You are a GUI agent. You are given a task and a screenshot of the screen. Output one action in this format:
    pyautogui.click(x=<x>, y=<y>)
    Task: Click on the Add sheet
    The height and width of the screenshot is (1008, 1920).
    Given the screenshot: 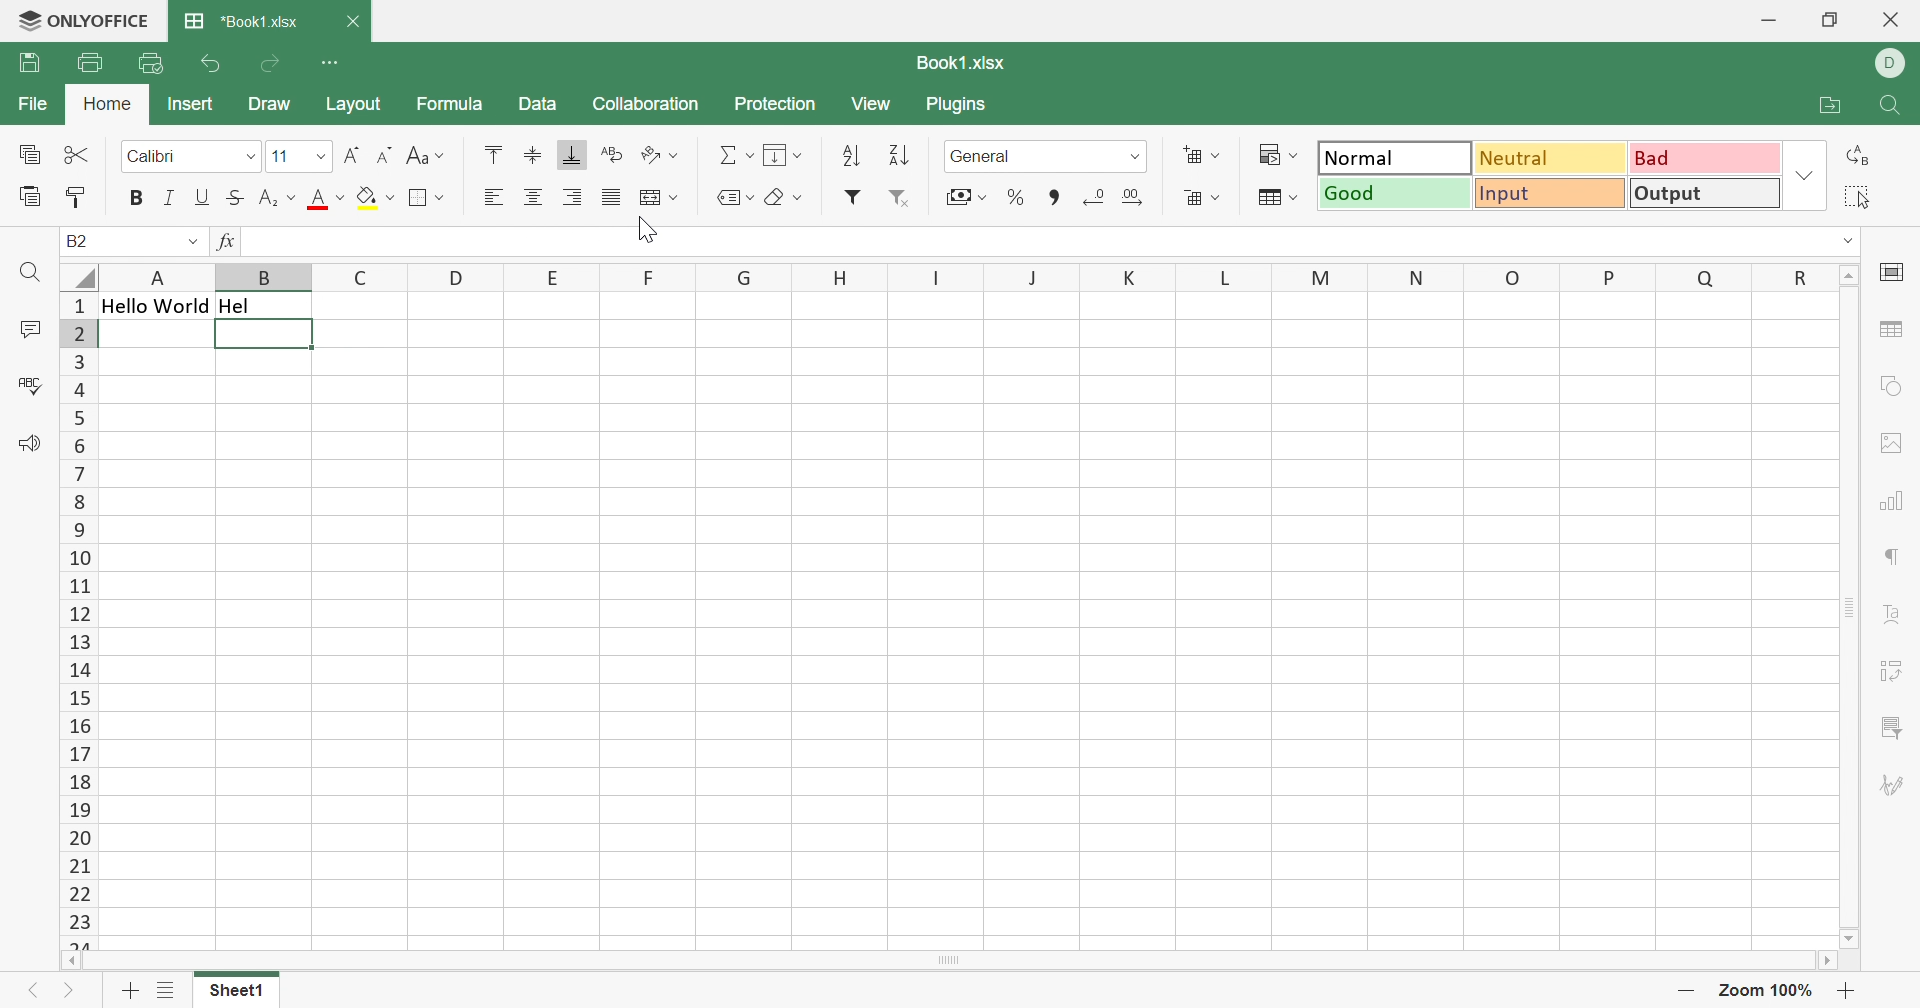 What is the action you would take?
    pyautogui.click(x=127, y=992)
    